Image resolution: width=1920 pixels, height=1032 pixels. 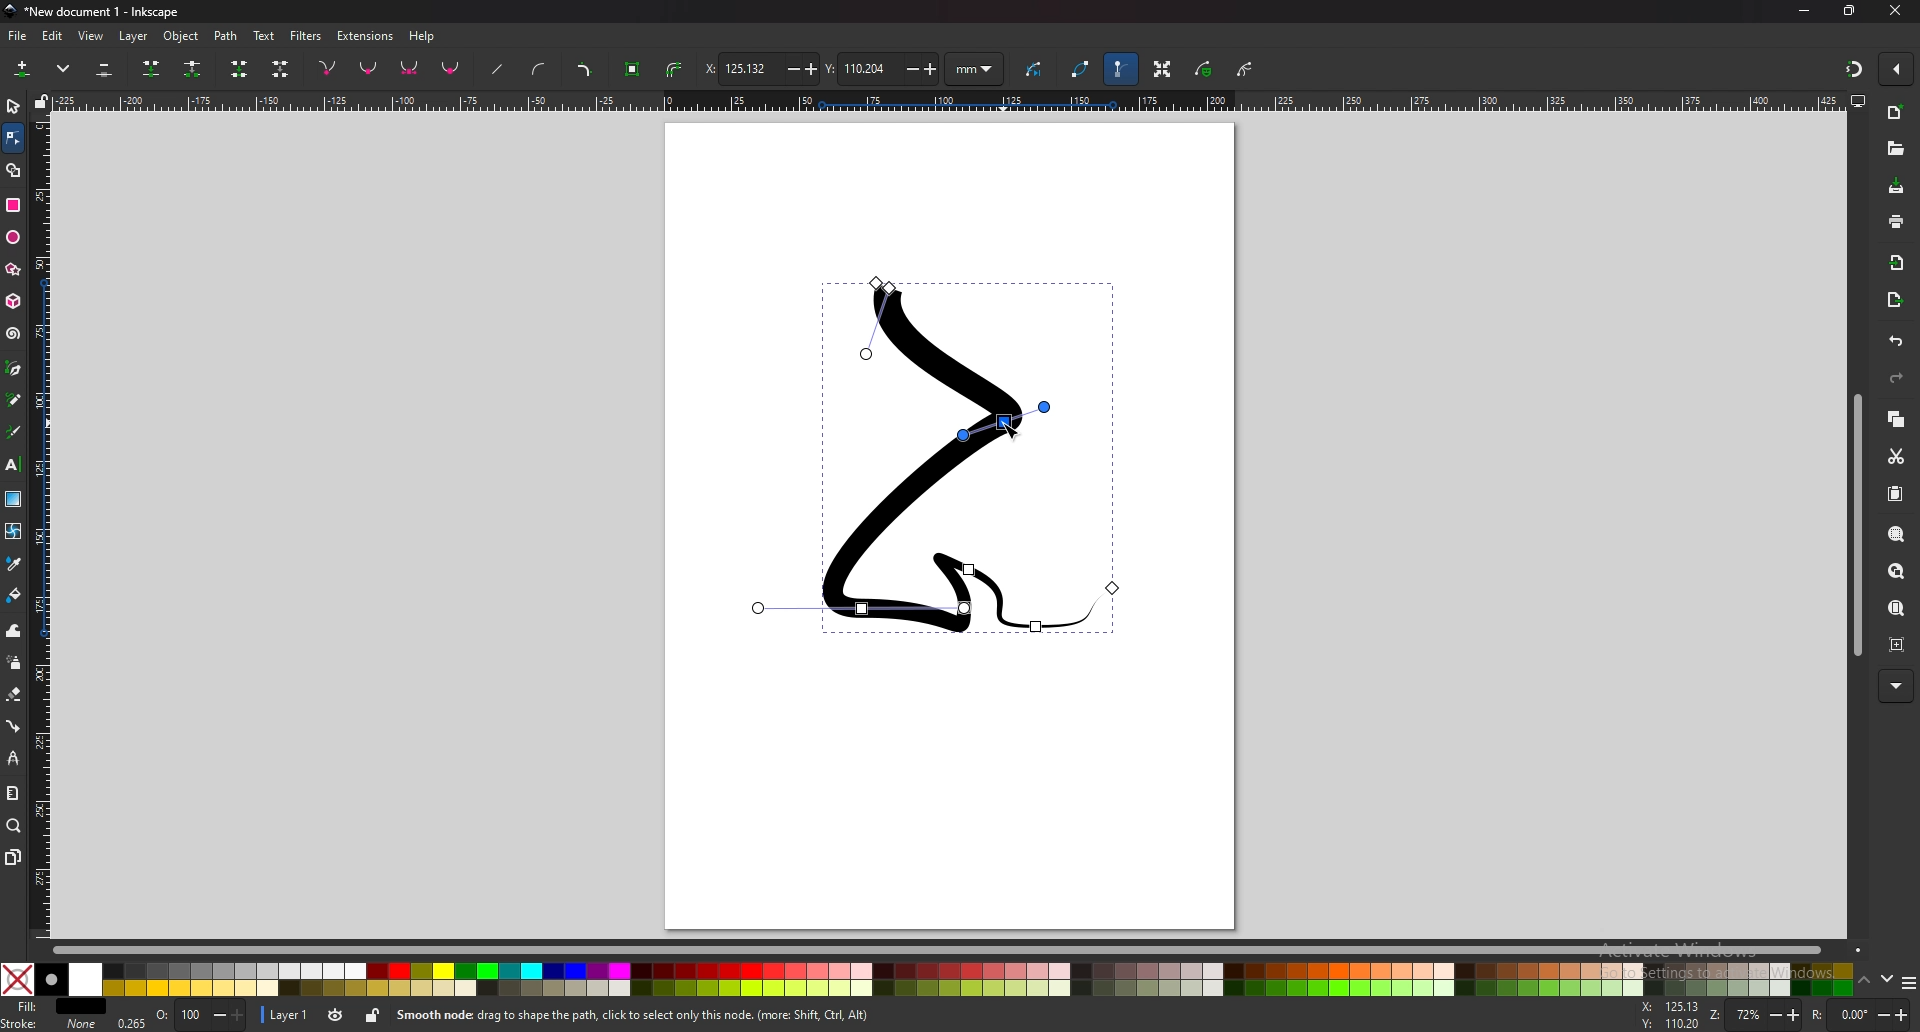 I want to click on resize, so click(x=1850, y=12).